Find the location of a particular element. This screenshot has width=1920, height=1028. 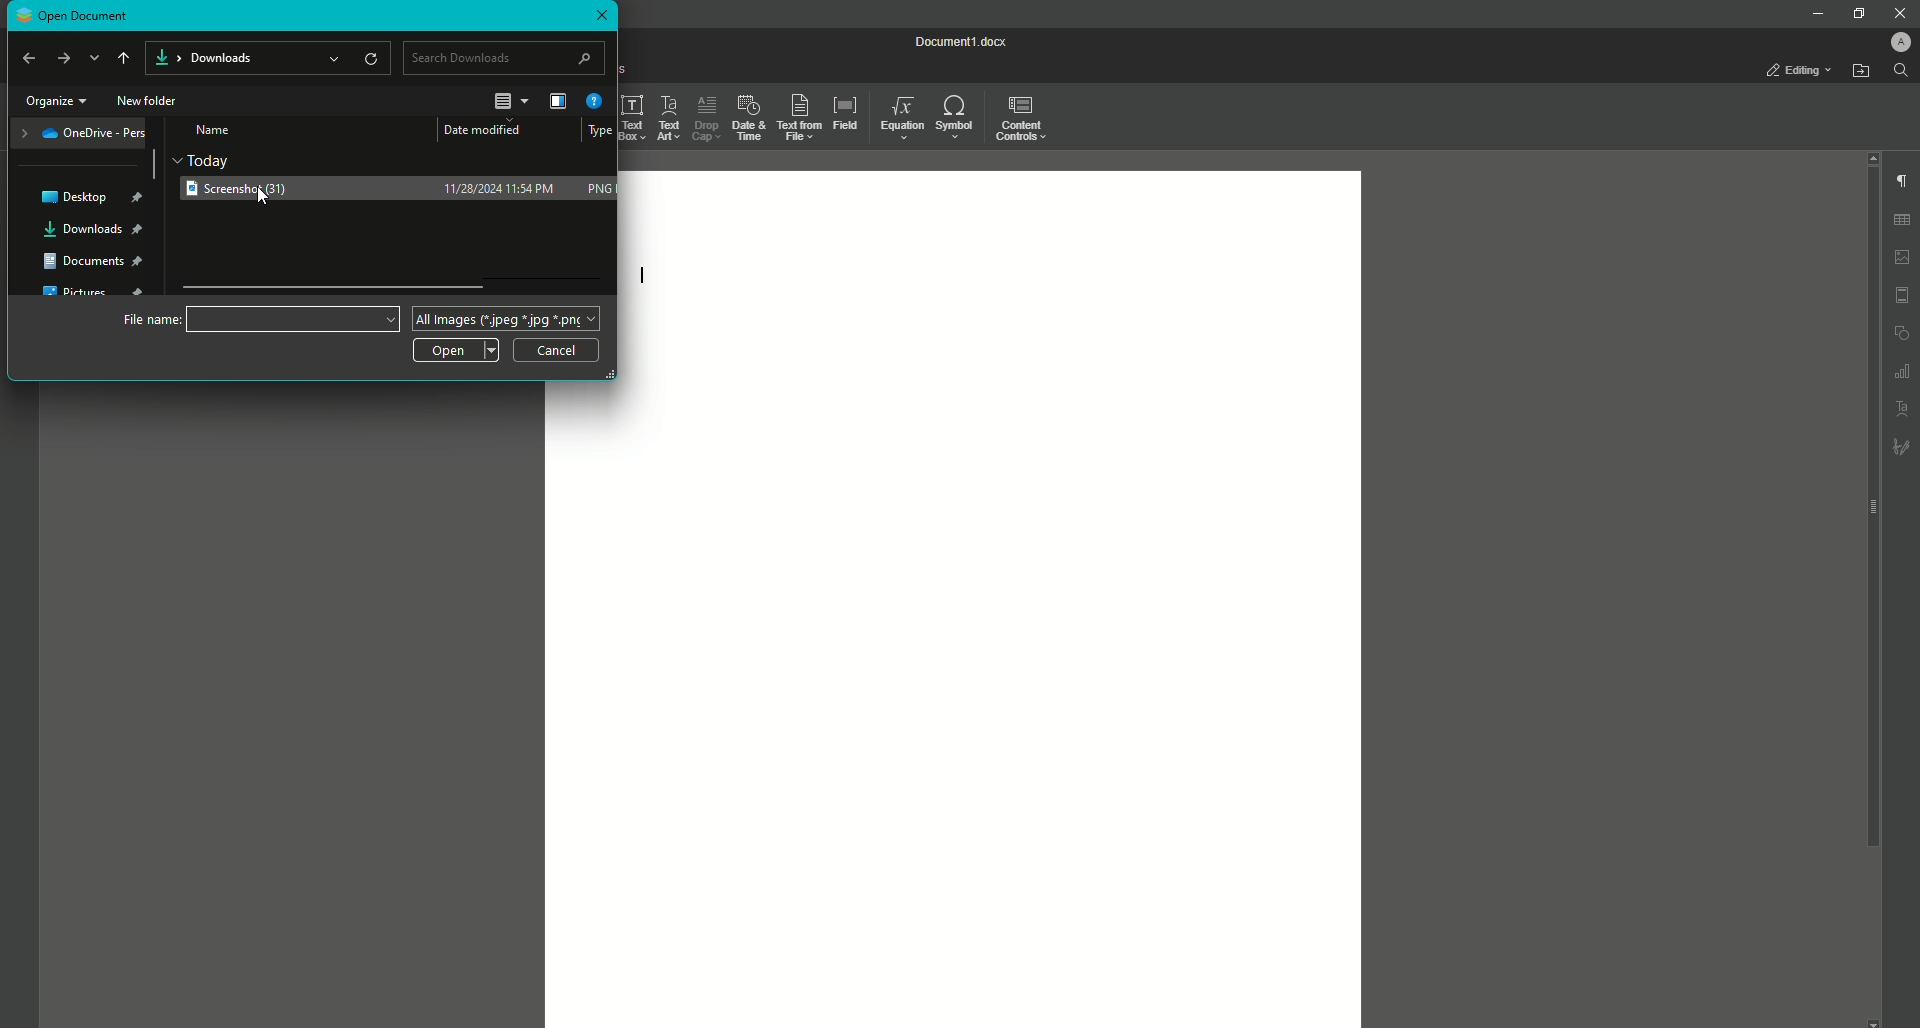

Open is located at coordinates (453, 351).